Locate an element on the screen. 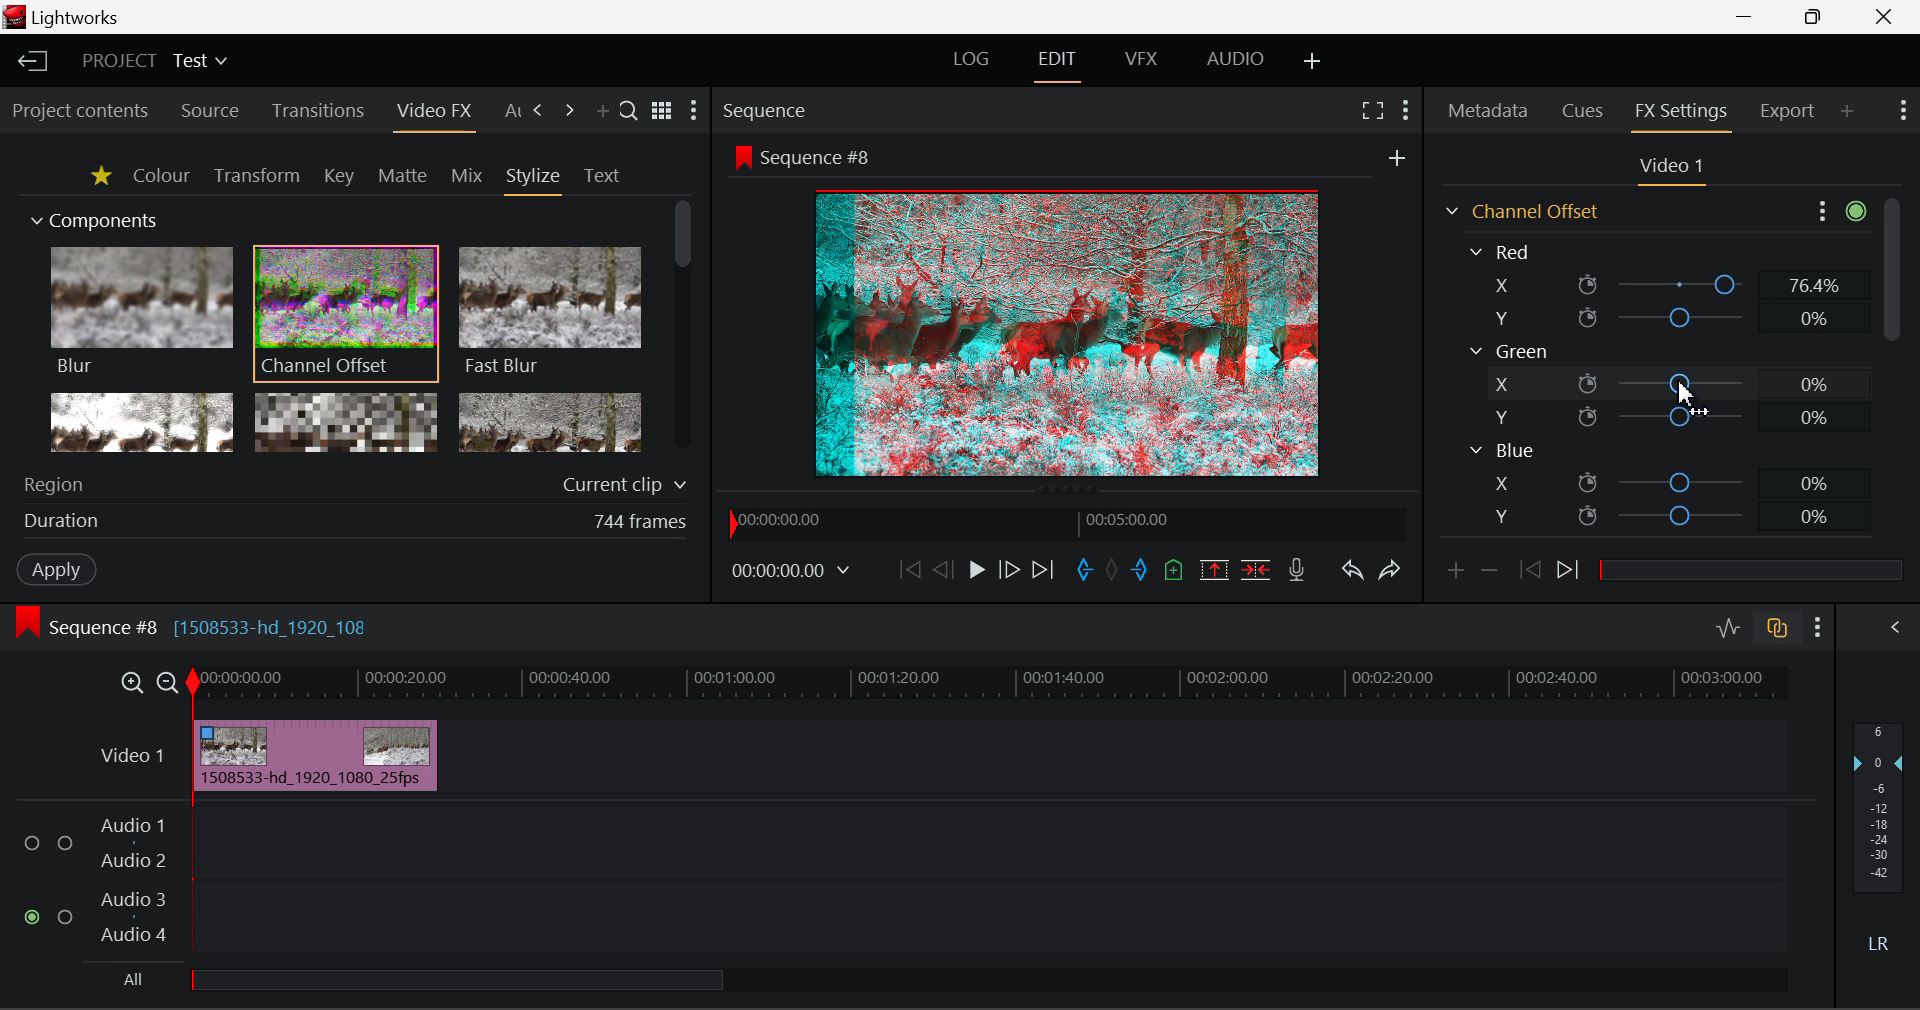 Image resolution: width=1920 pixels, height=1010 pixels. Frame Time is located at coordinates (791, 573).